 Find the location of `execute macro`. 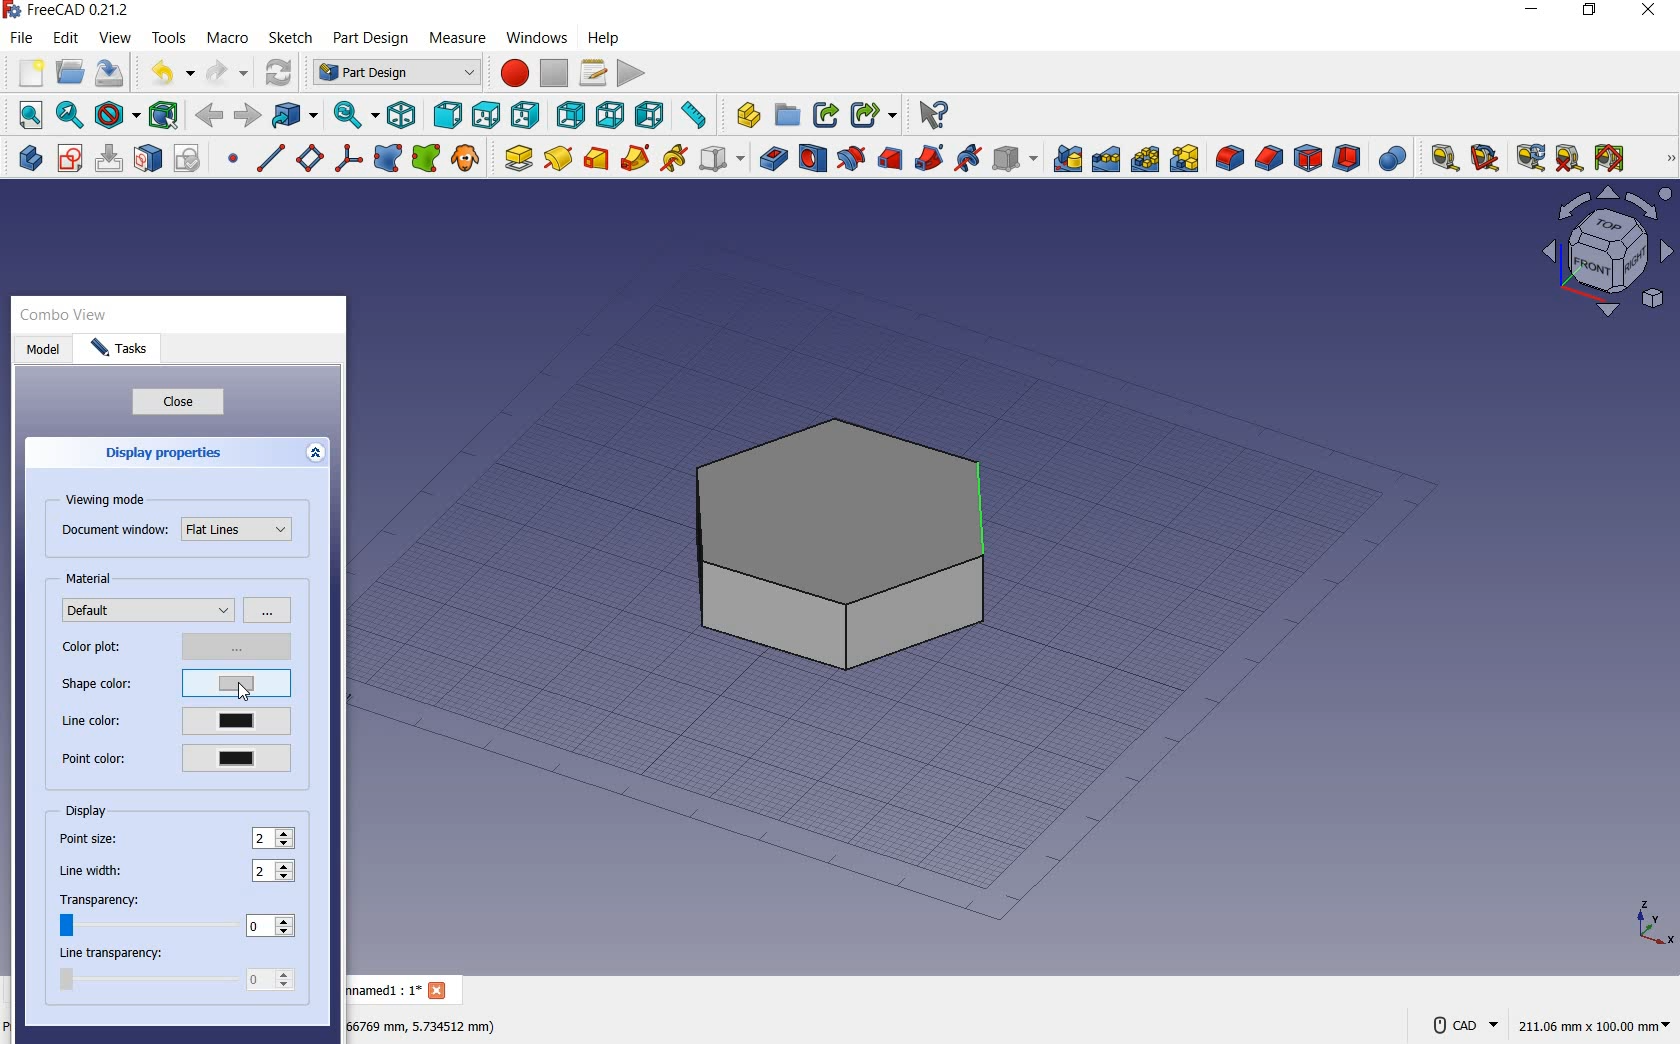

execute macro is located at coordinates (633, 75).